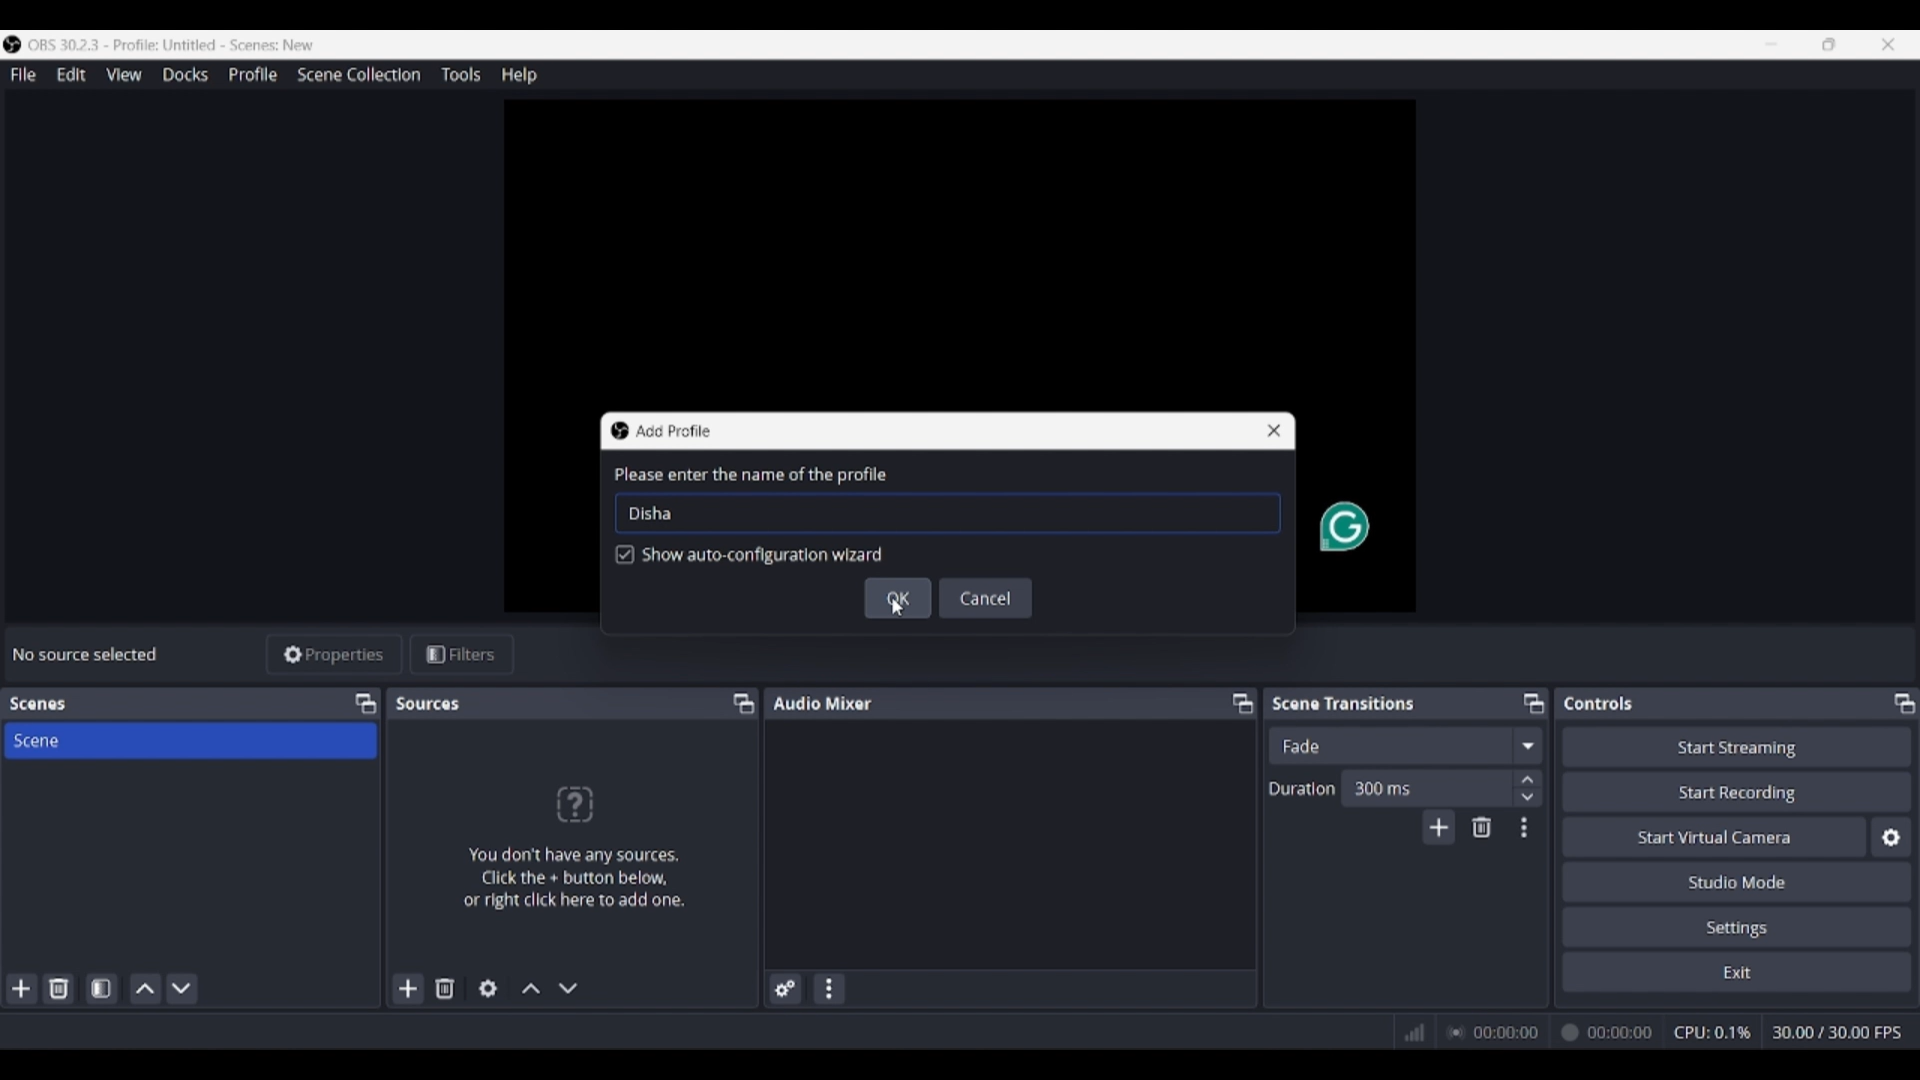 This screenshot has width=1920, height=1080. What do you see at coordinates (519, 75) in the screenshot?
I see `Help menu` at bounding box center [519, 75].